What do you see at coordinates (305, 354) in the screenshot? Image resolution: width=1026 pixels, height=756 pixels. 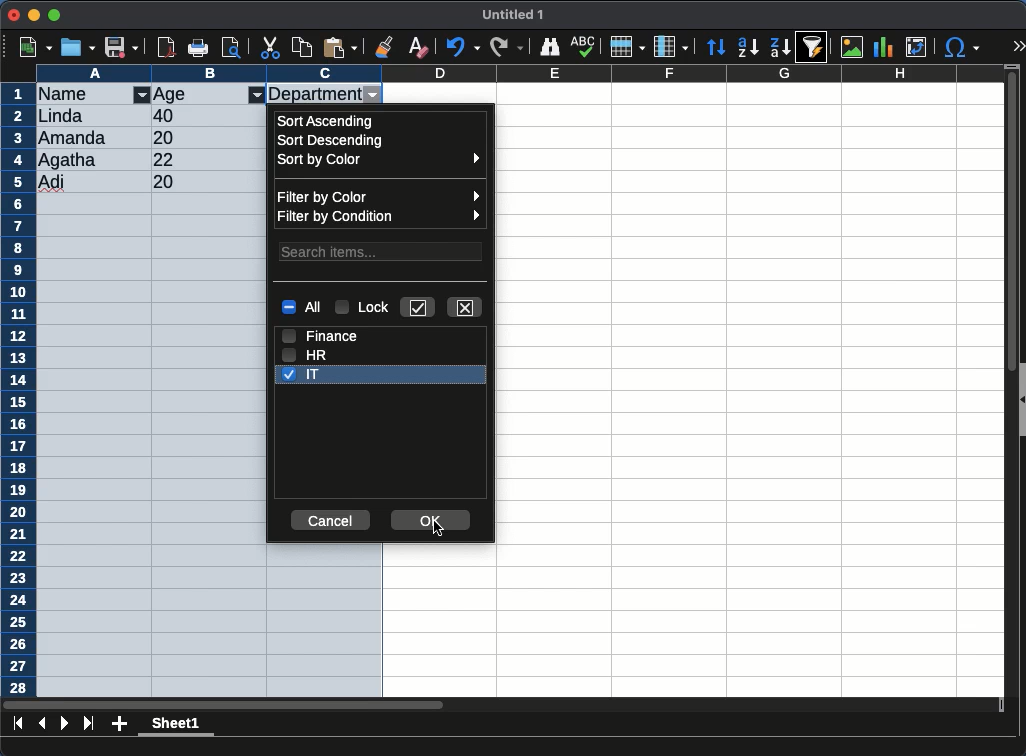 I see `hr` at bounding box center [305, 354].